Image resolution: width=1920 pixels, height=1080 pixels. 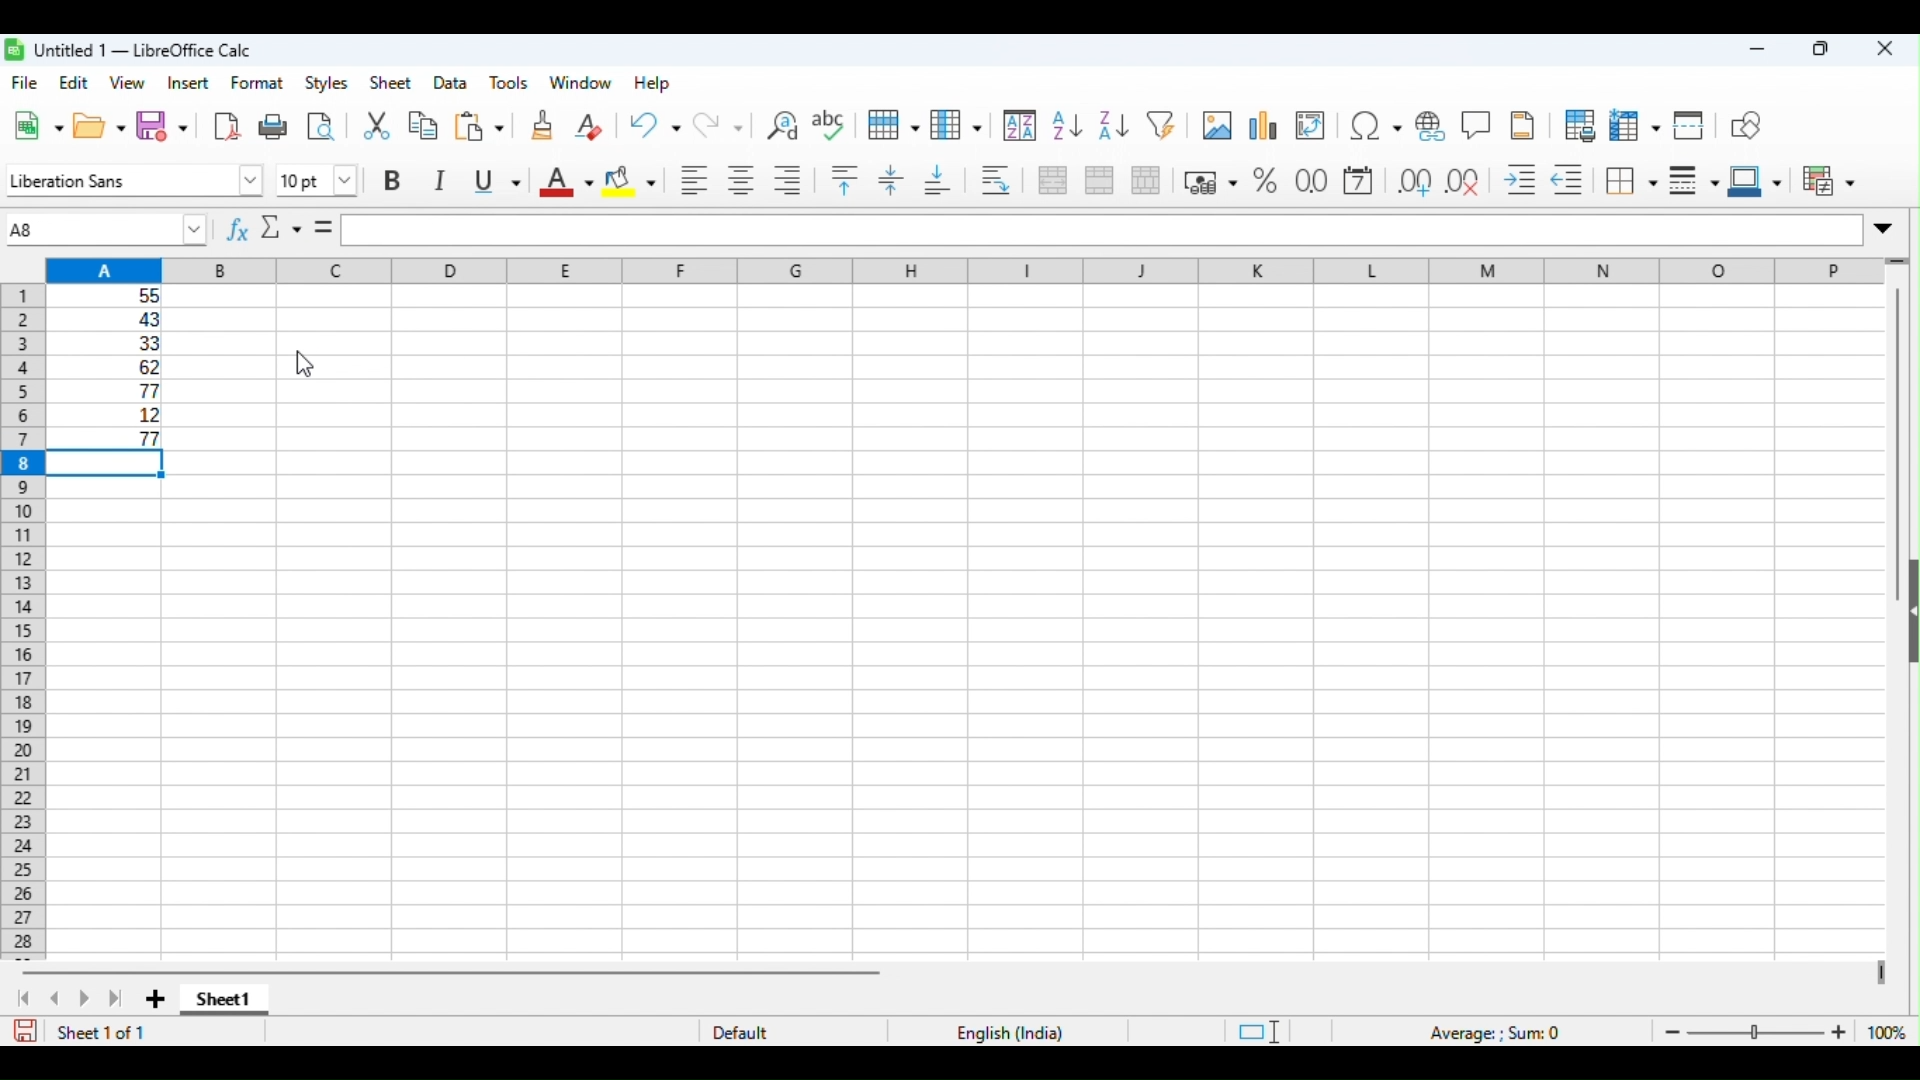 What do you see at coordinates (328, 83) in the screenshot?
I see `style` at bounding box center [328, 83].